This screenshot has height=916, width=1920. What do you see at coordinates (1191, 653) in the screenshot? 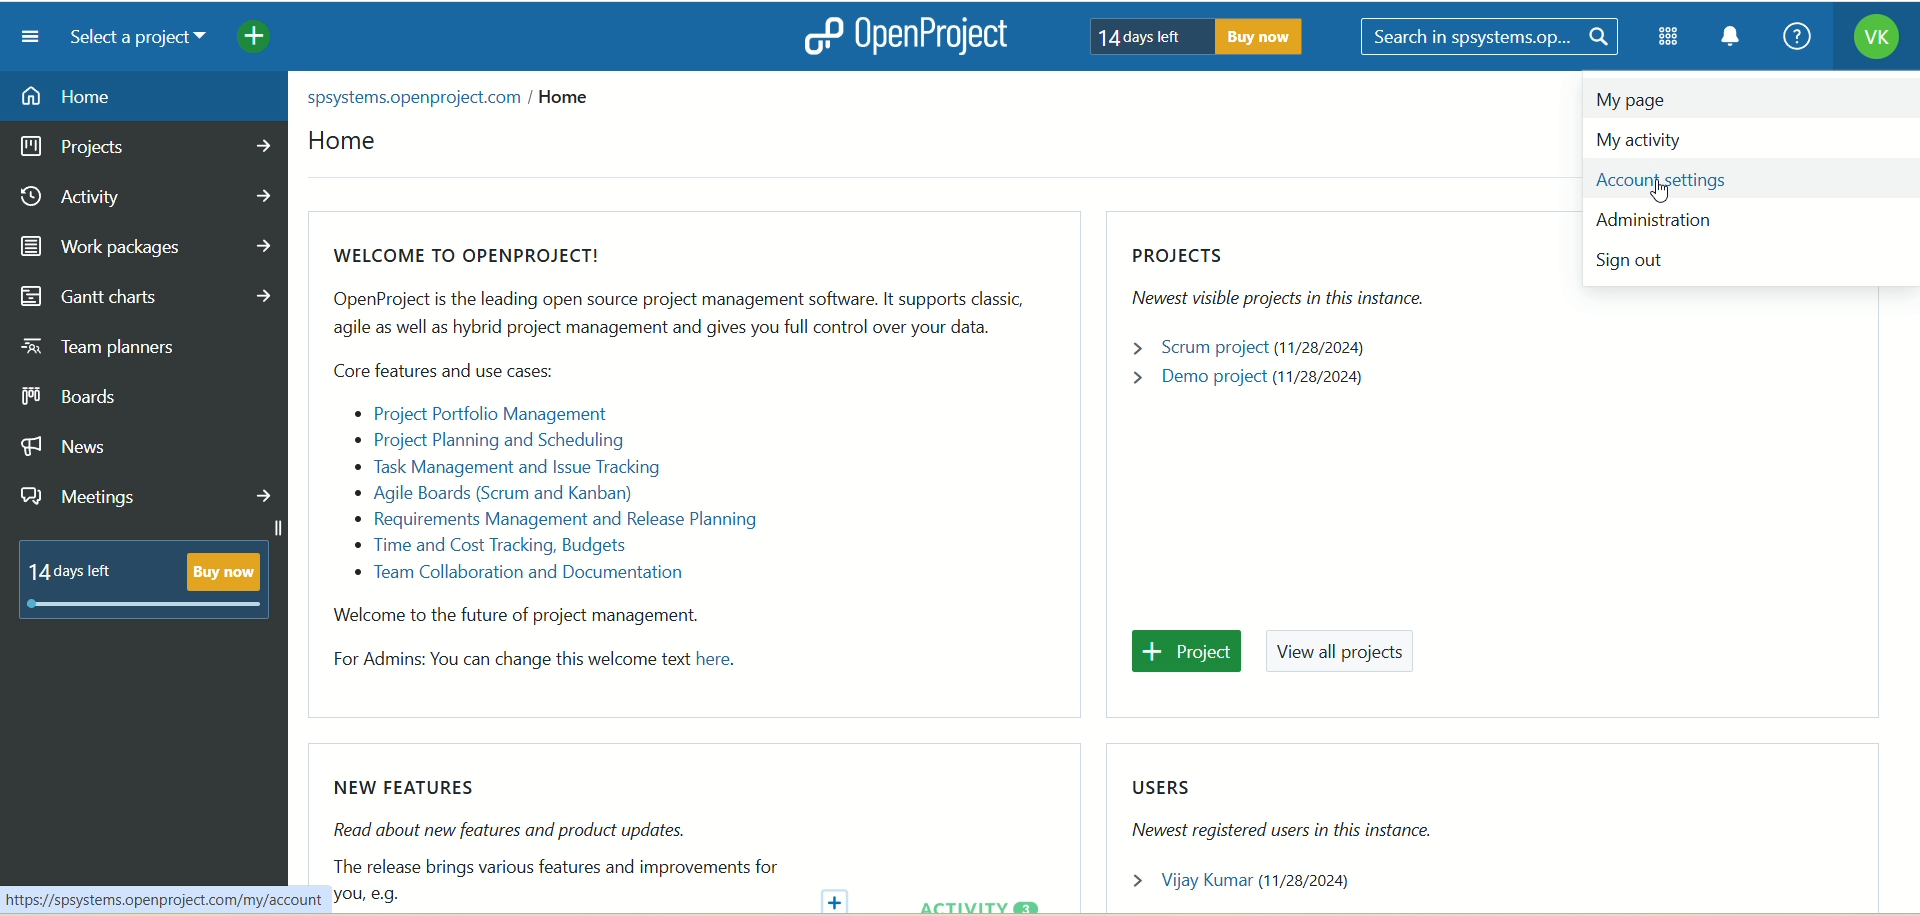
I see `project` at bounding box center [1191, 653].